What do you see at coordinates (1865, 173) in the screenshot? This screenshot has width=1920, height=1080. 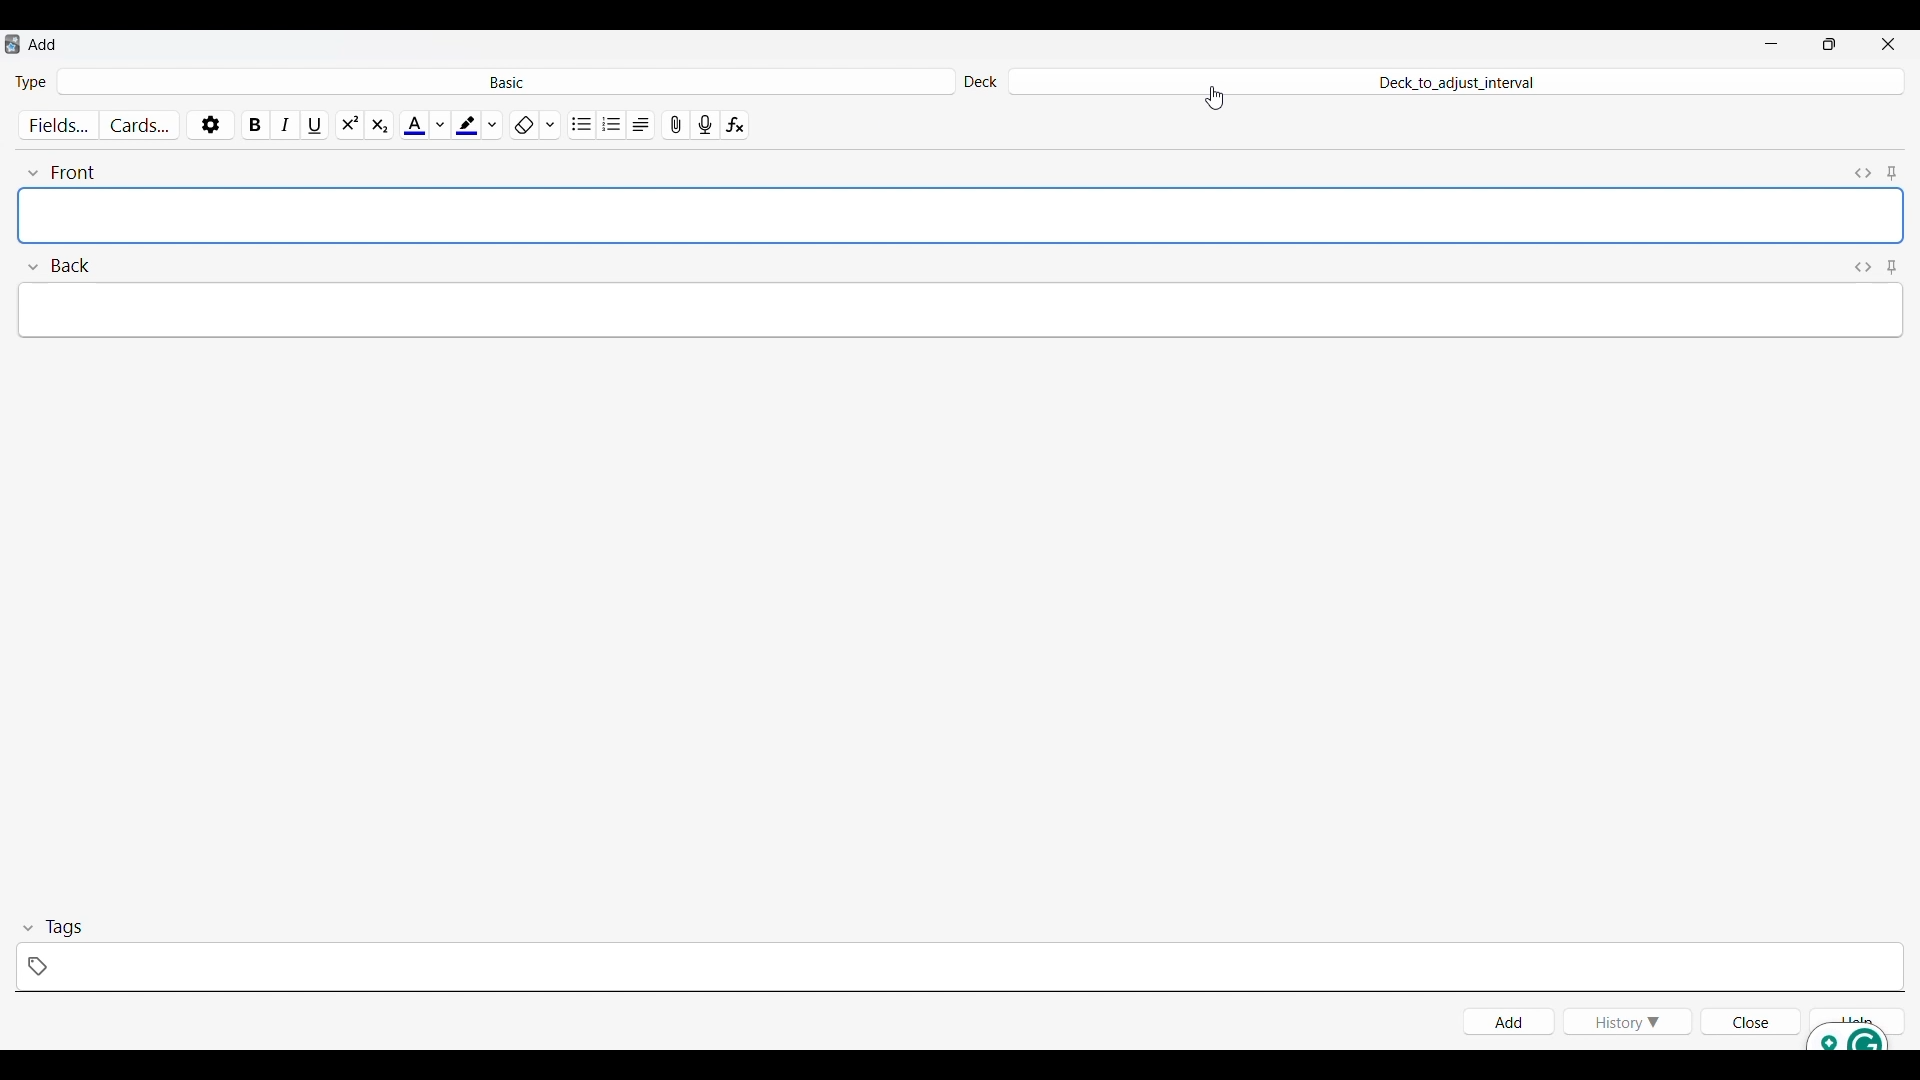 I see `Toggle HTML editor` at bounding box center [1865, 173].